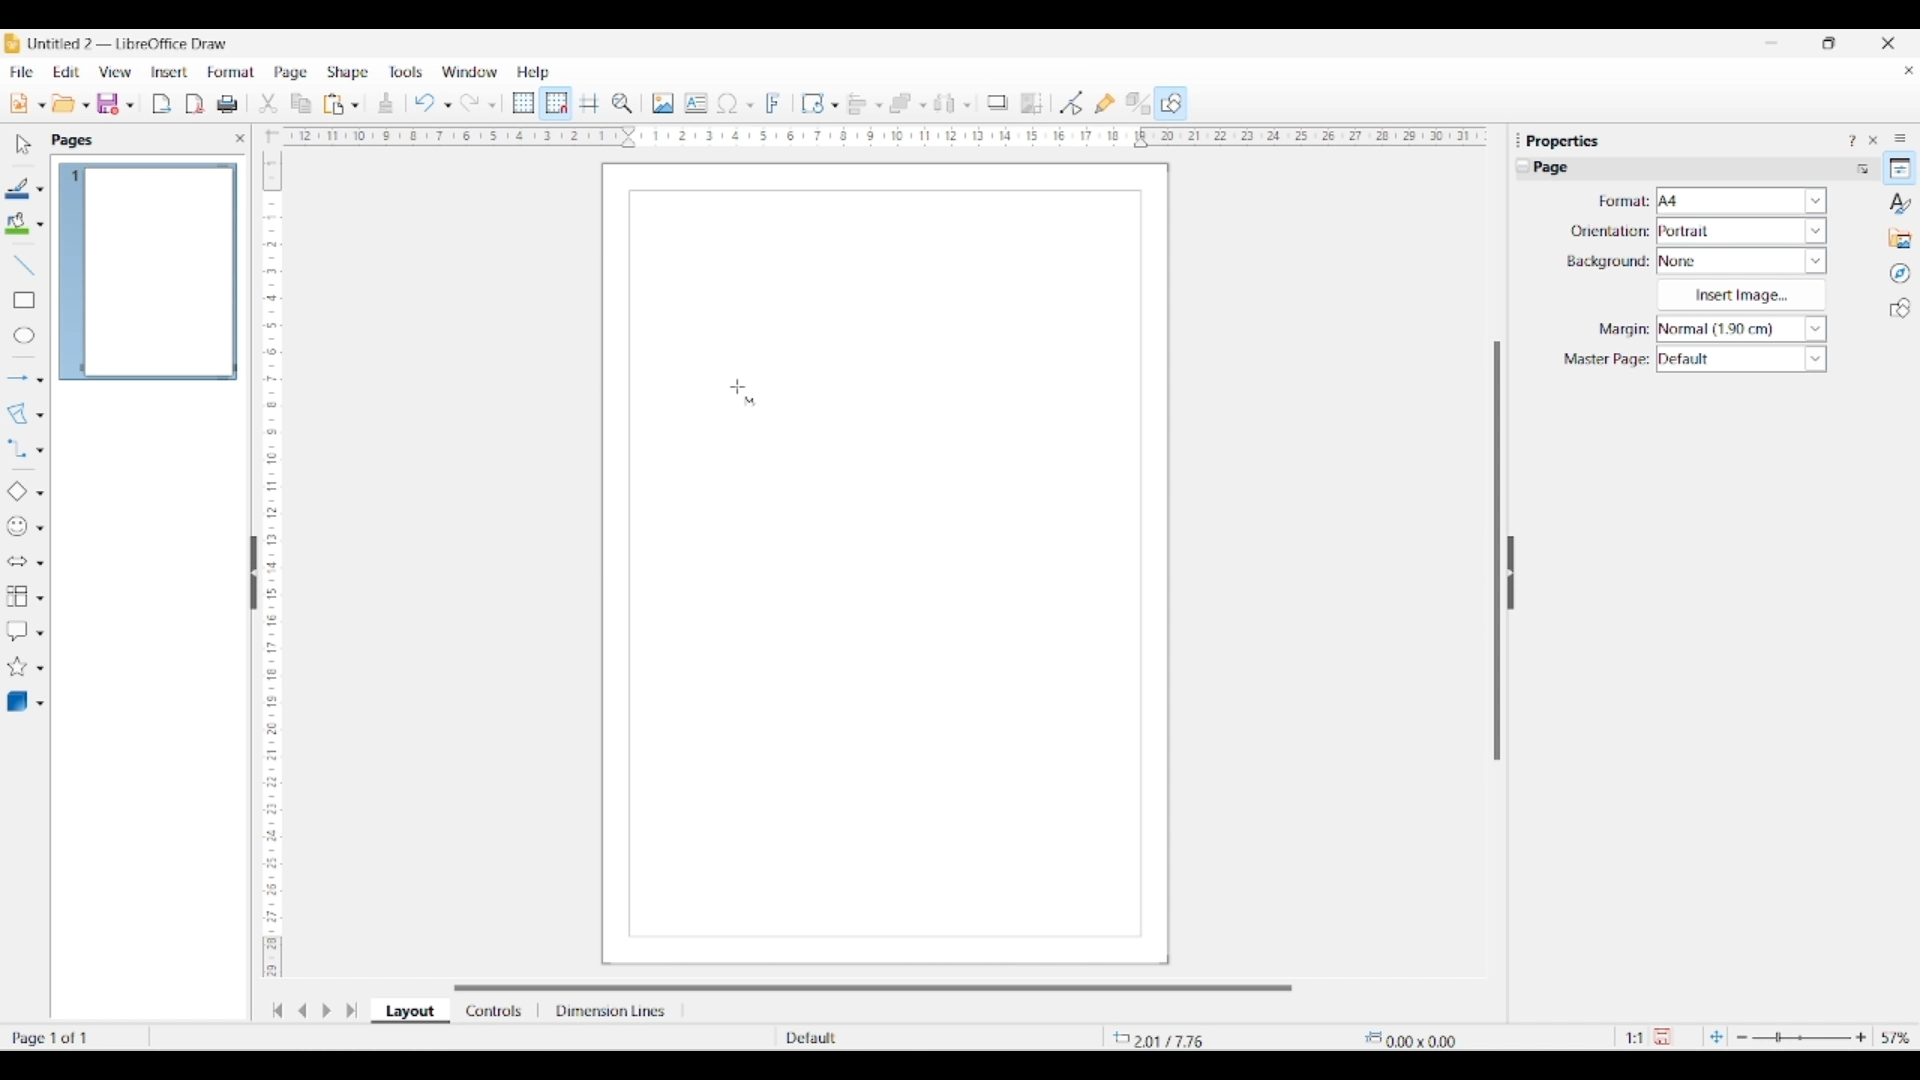 This screenshot has height=1080, width=1920. I want to click on Star and banner options, so click(40, 669).